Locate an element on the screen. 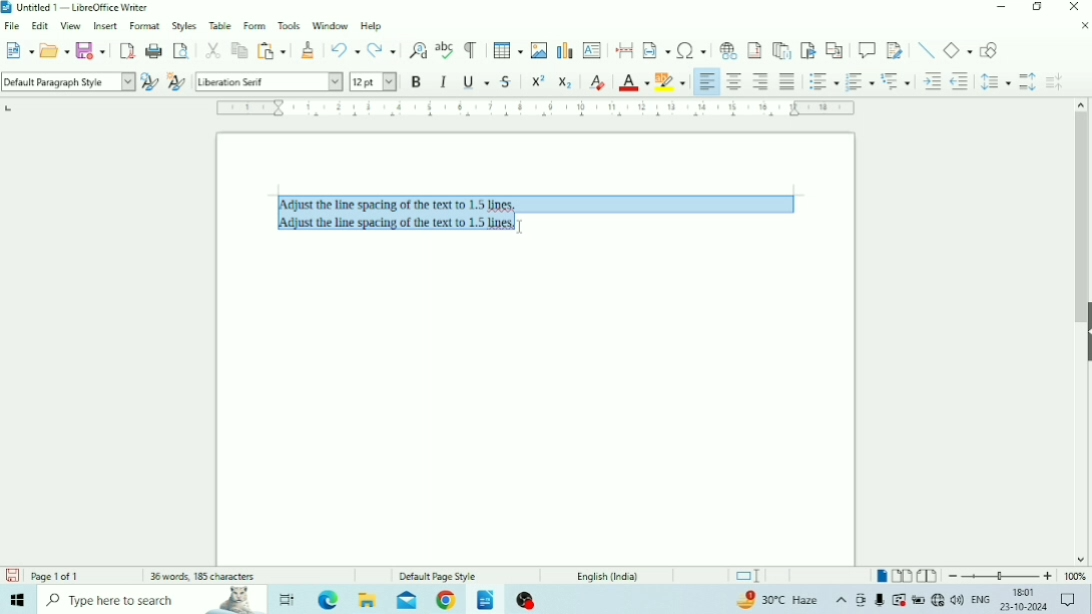  Horizontal scale is located at coordinates (535, 108).